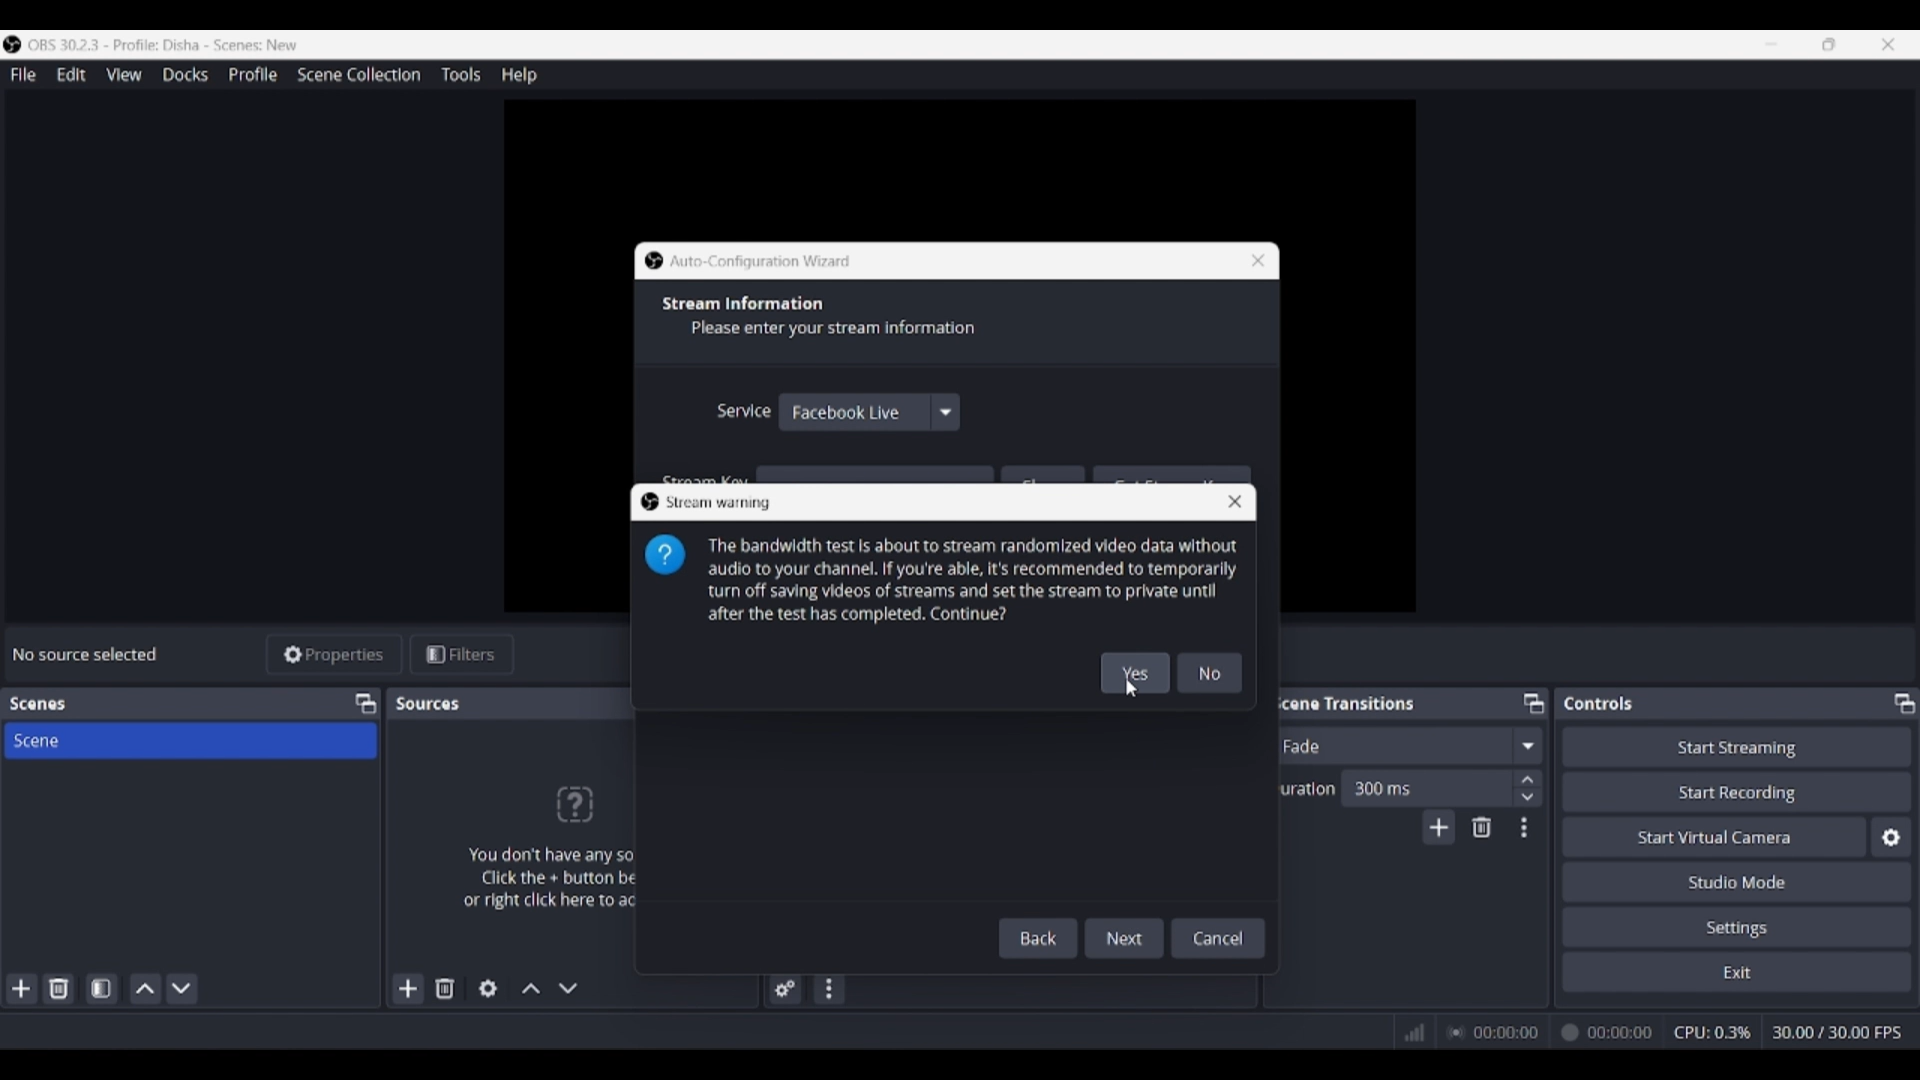 The height and width of the screenshot is (1080, 1920). I want to click on Remove configurble transition, so click(1482, 827).